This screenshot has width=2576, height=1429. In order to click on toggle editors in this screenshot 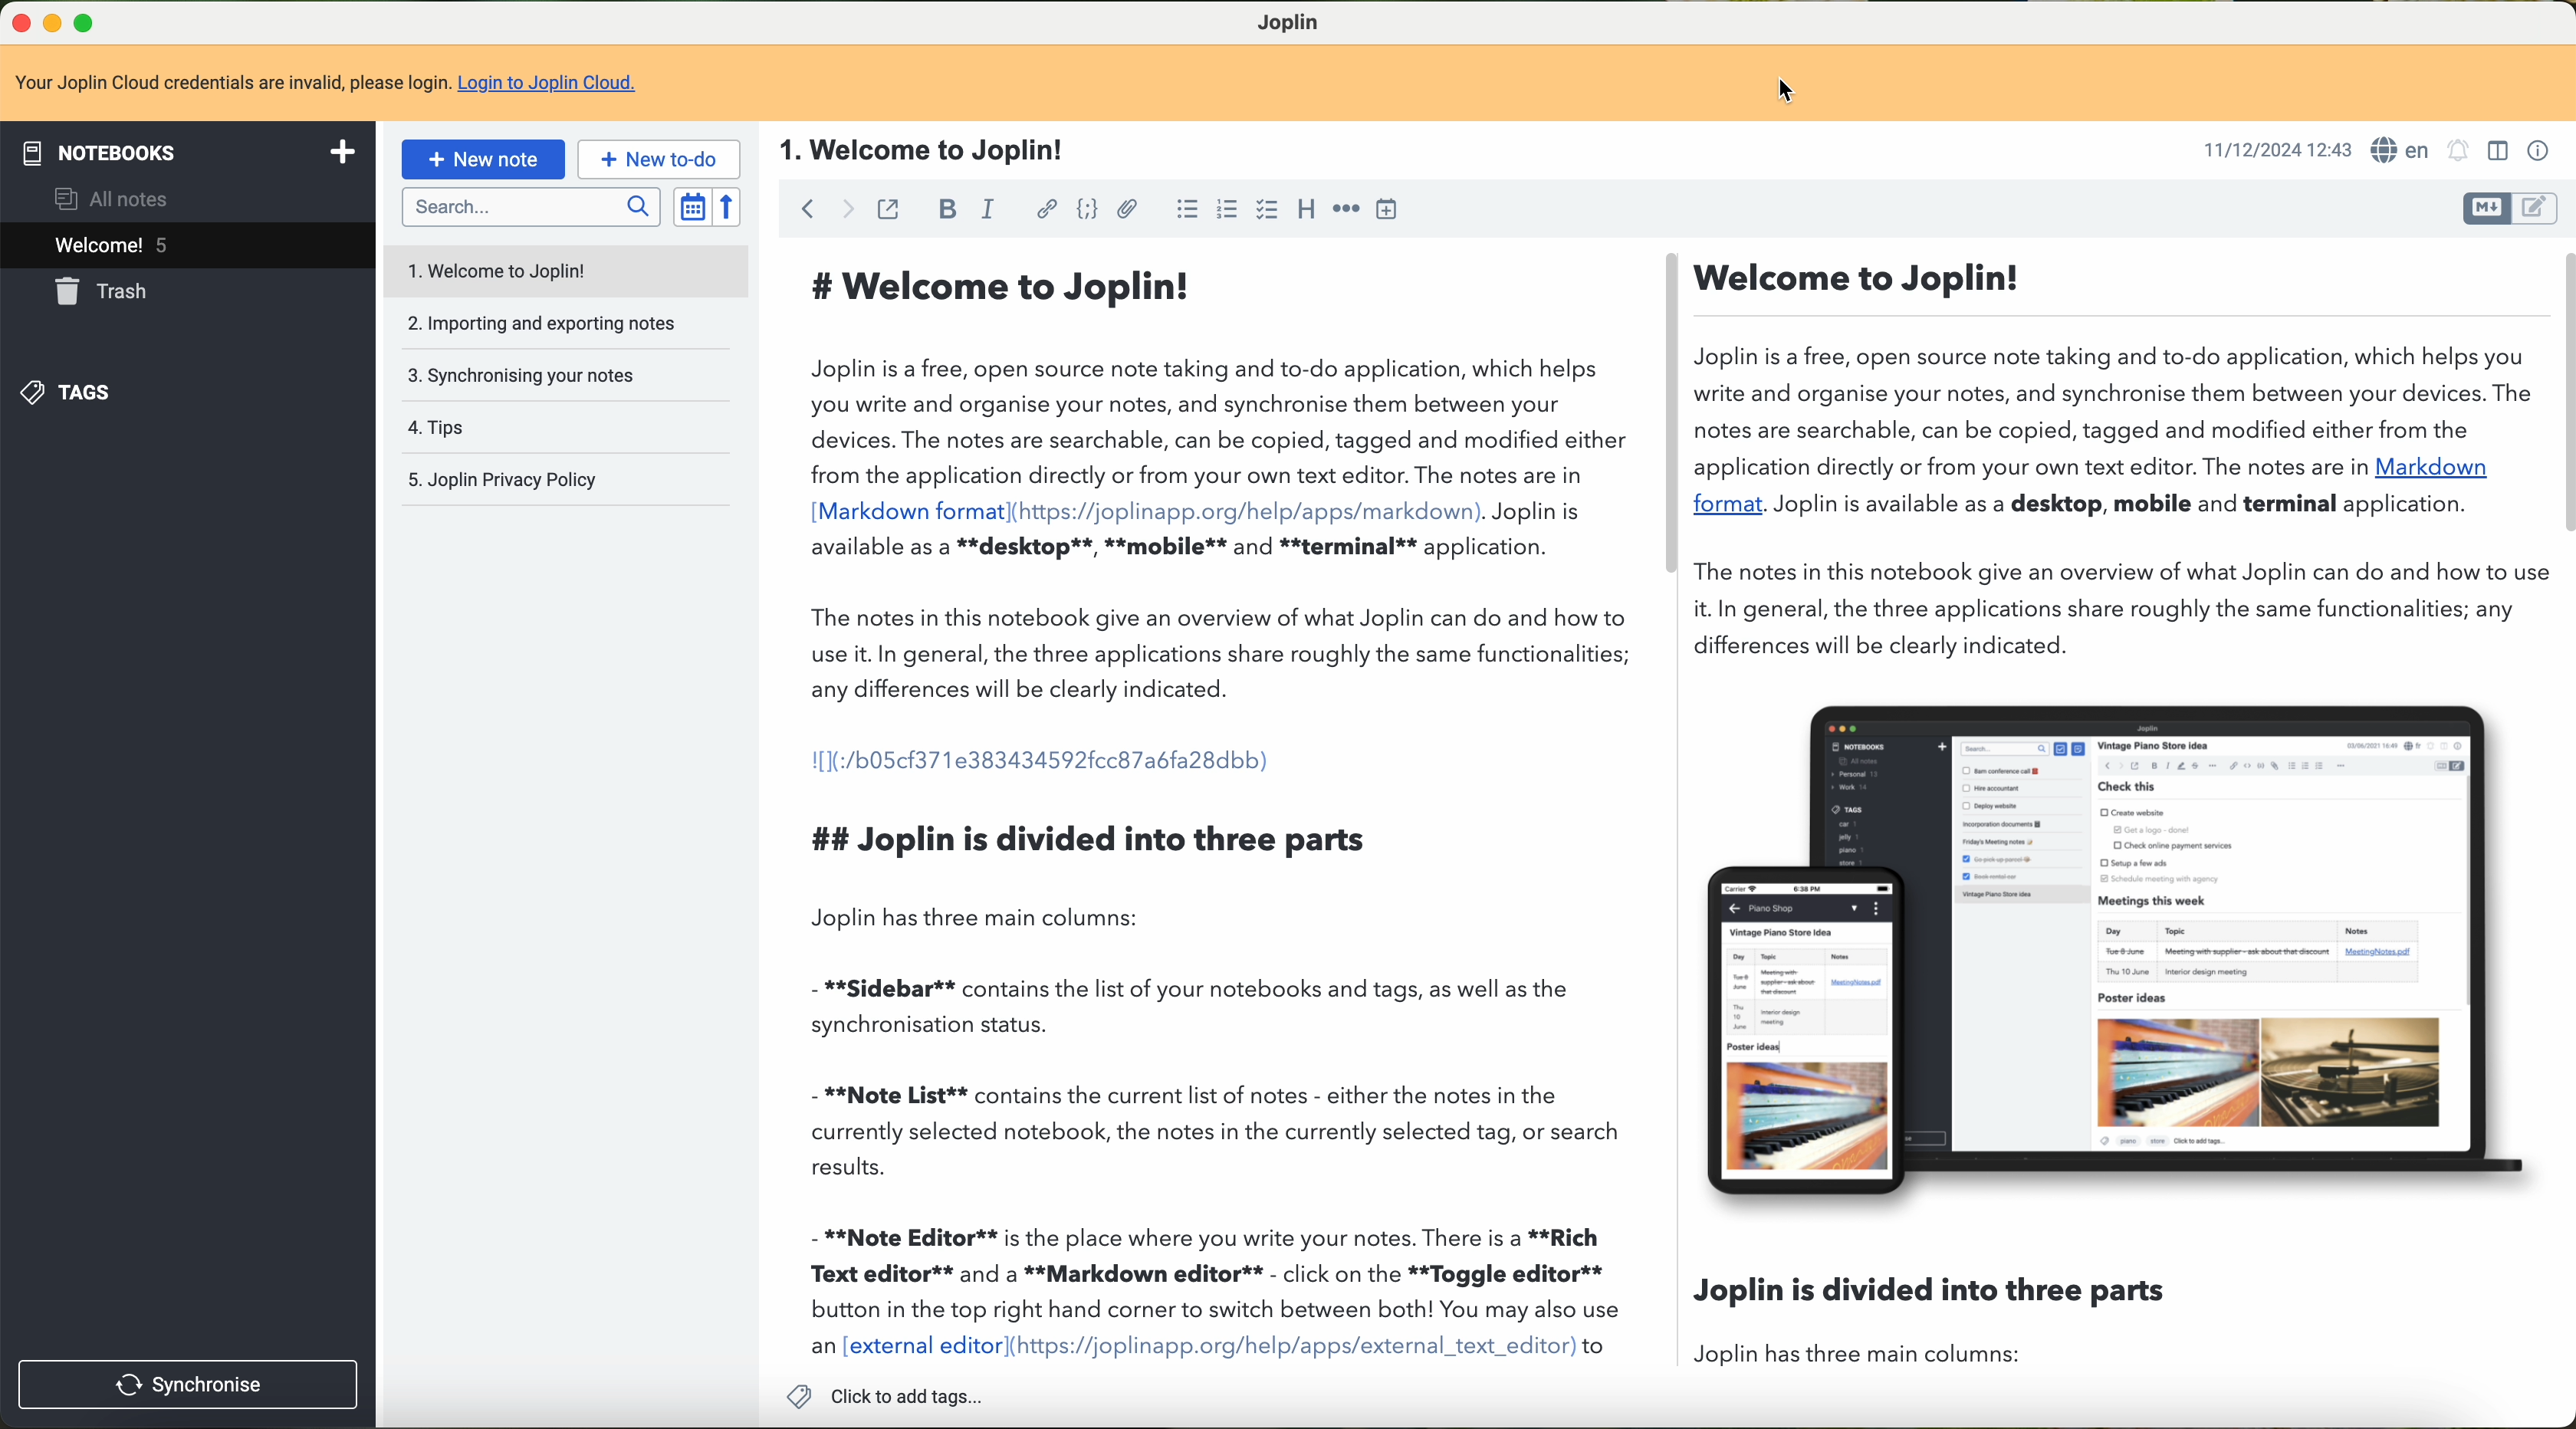, I will do `click(2542, 208)`.